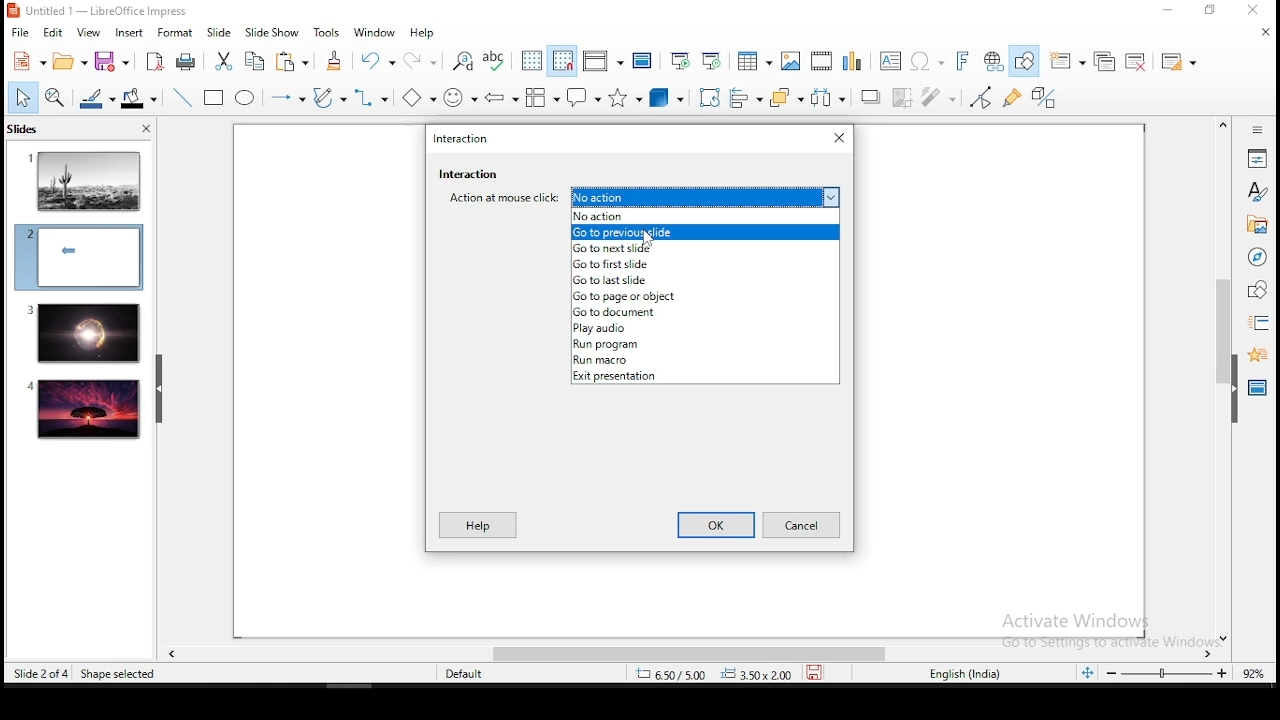 The image size is (1280, 720). I want to click on slide transition, so click(1258, 324).